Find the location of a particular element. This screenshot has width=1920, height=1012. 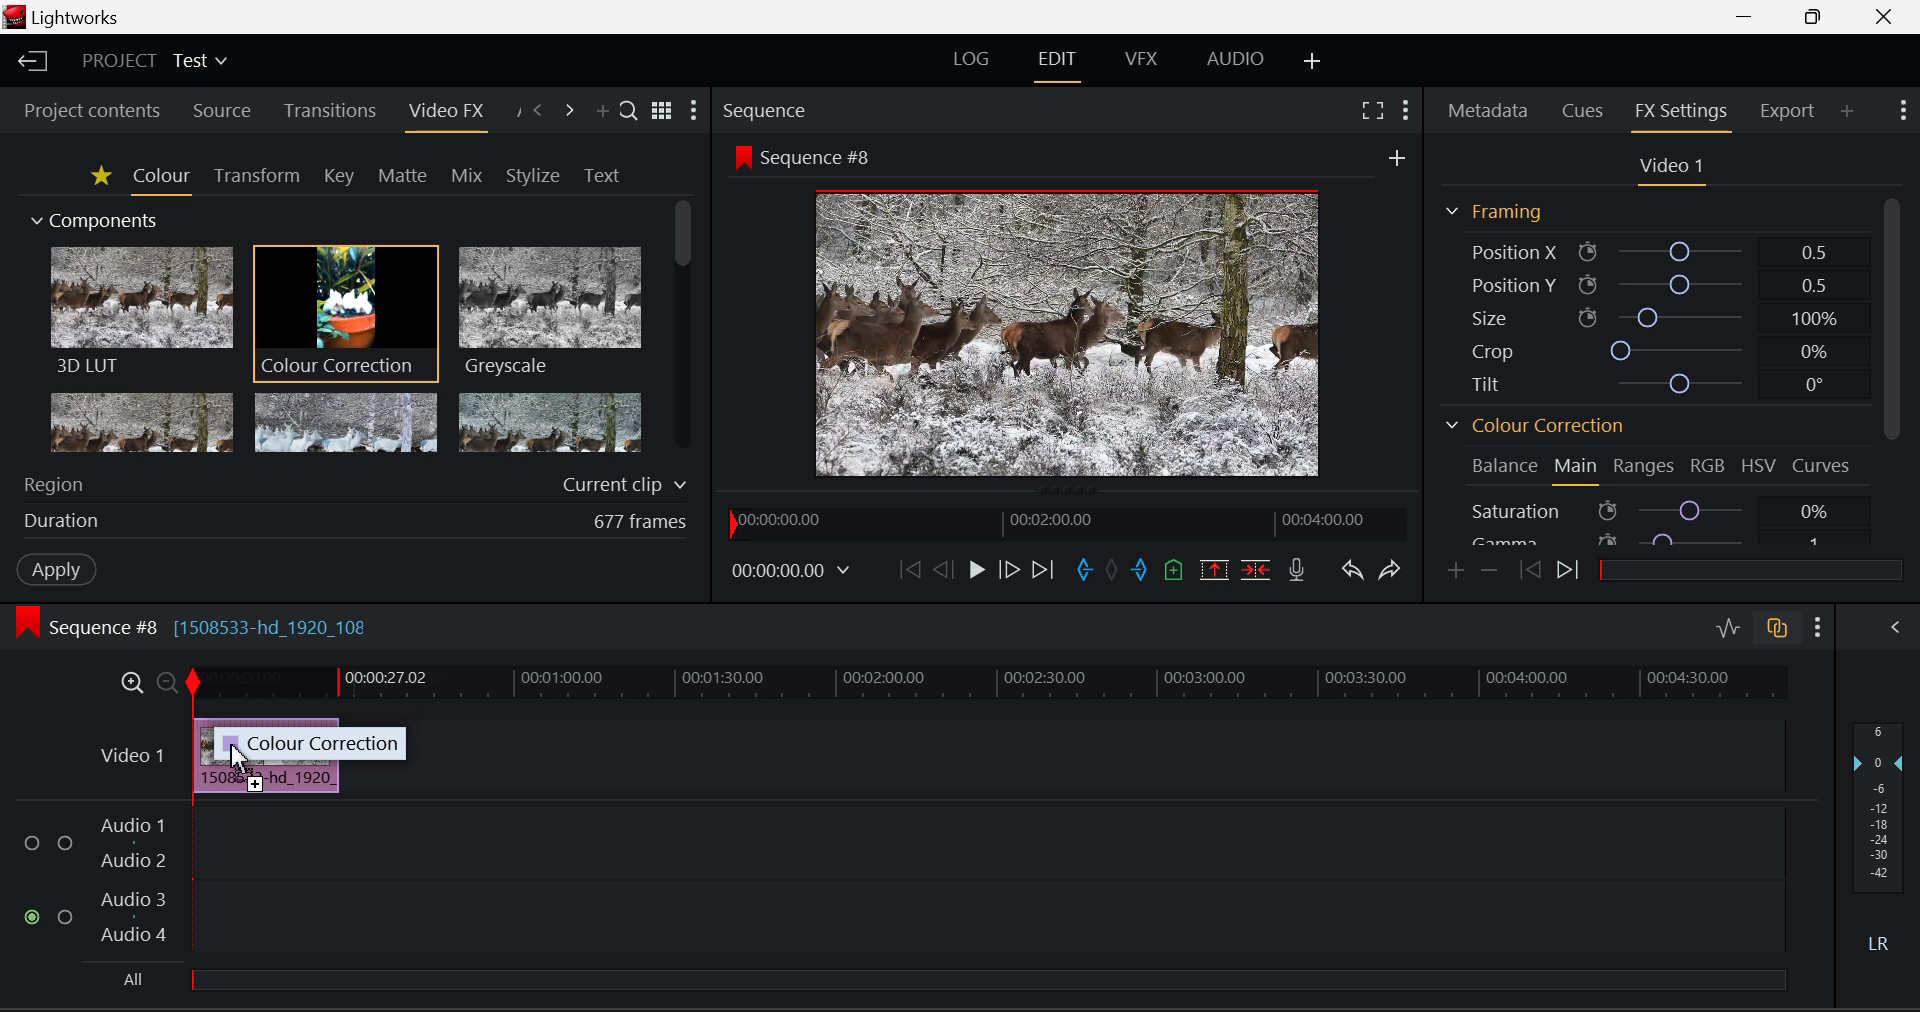

Mark Out is located at coordinates (1140, 570).